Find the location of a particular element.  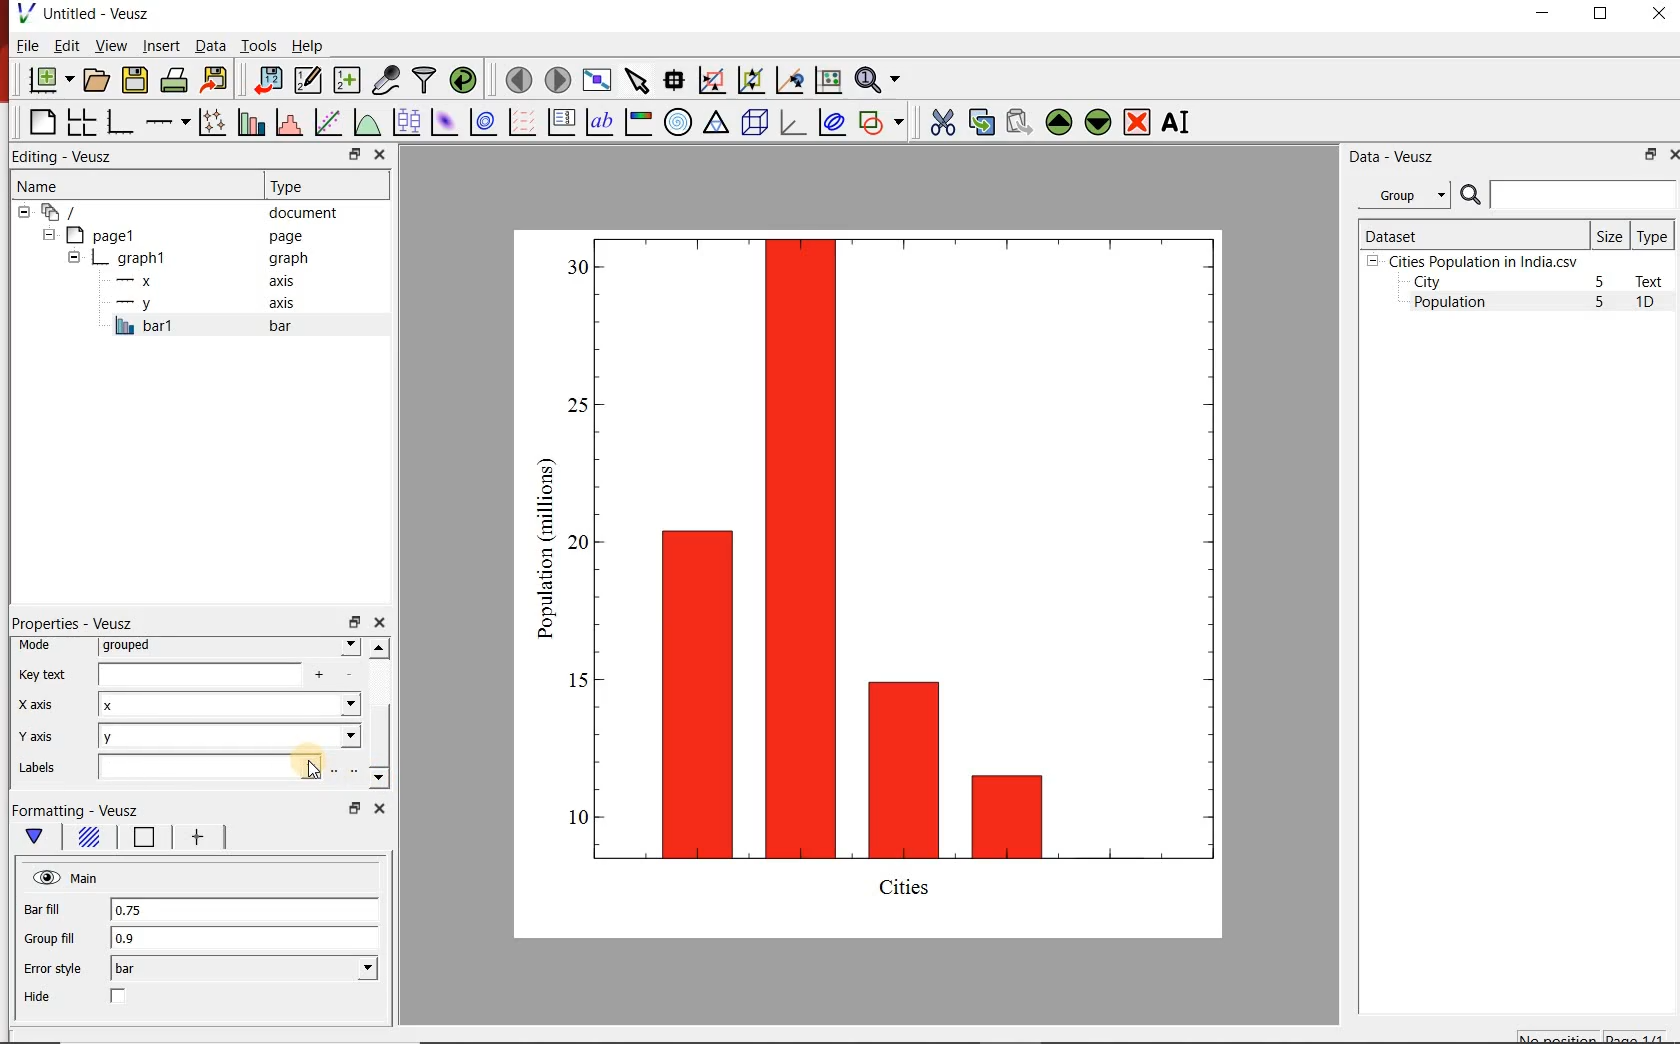

City is located at coordinates (1427, 282).